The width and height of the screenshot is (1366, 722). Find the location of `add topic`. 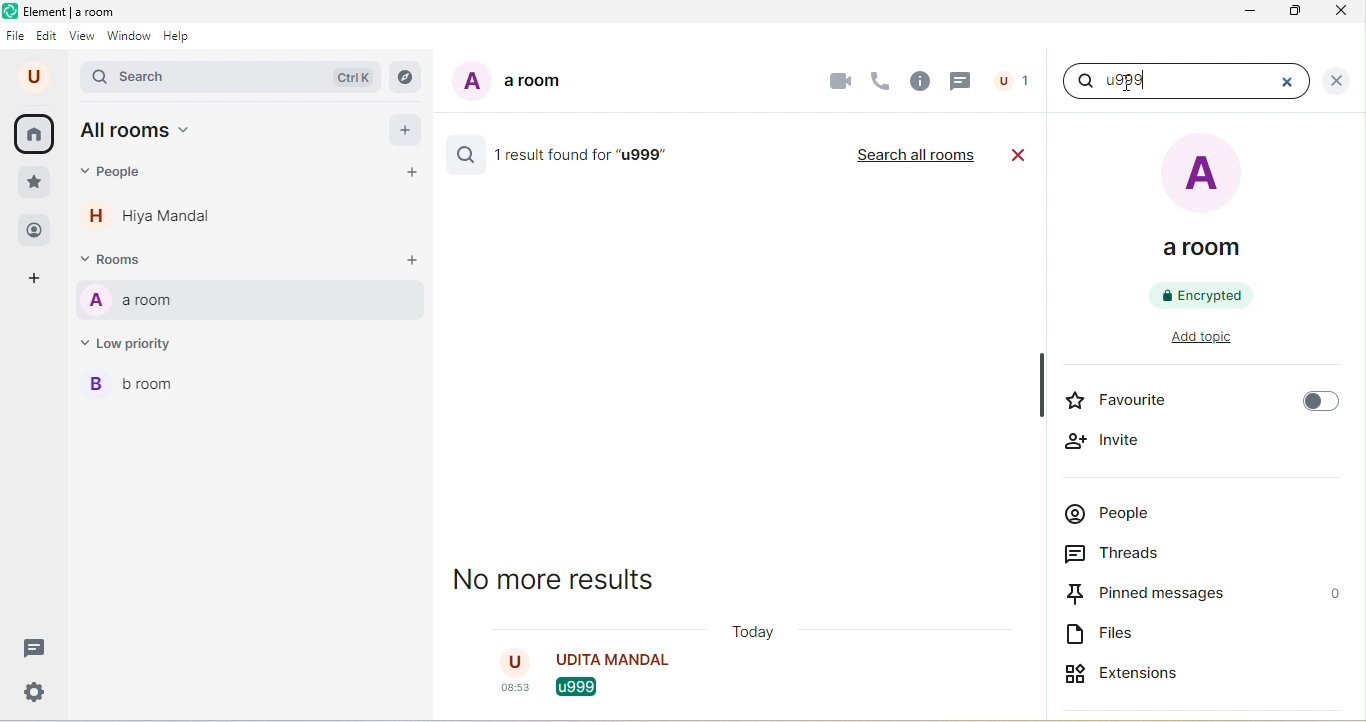

add topic is located at coordinates (1216, 340).